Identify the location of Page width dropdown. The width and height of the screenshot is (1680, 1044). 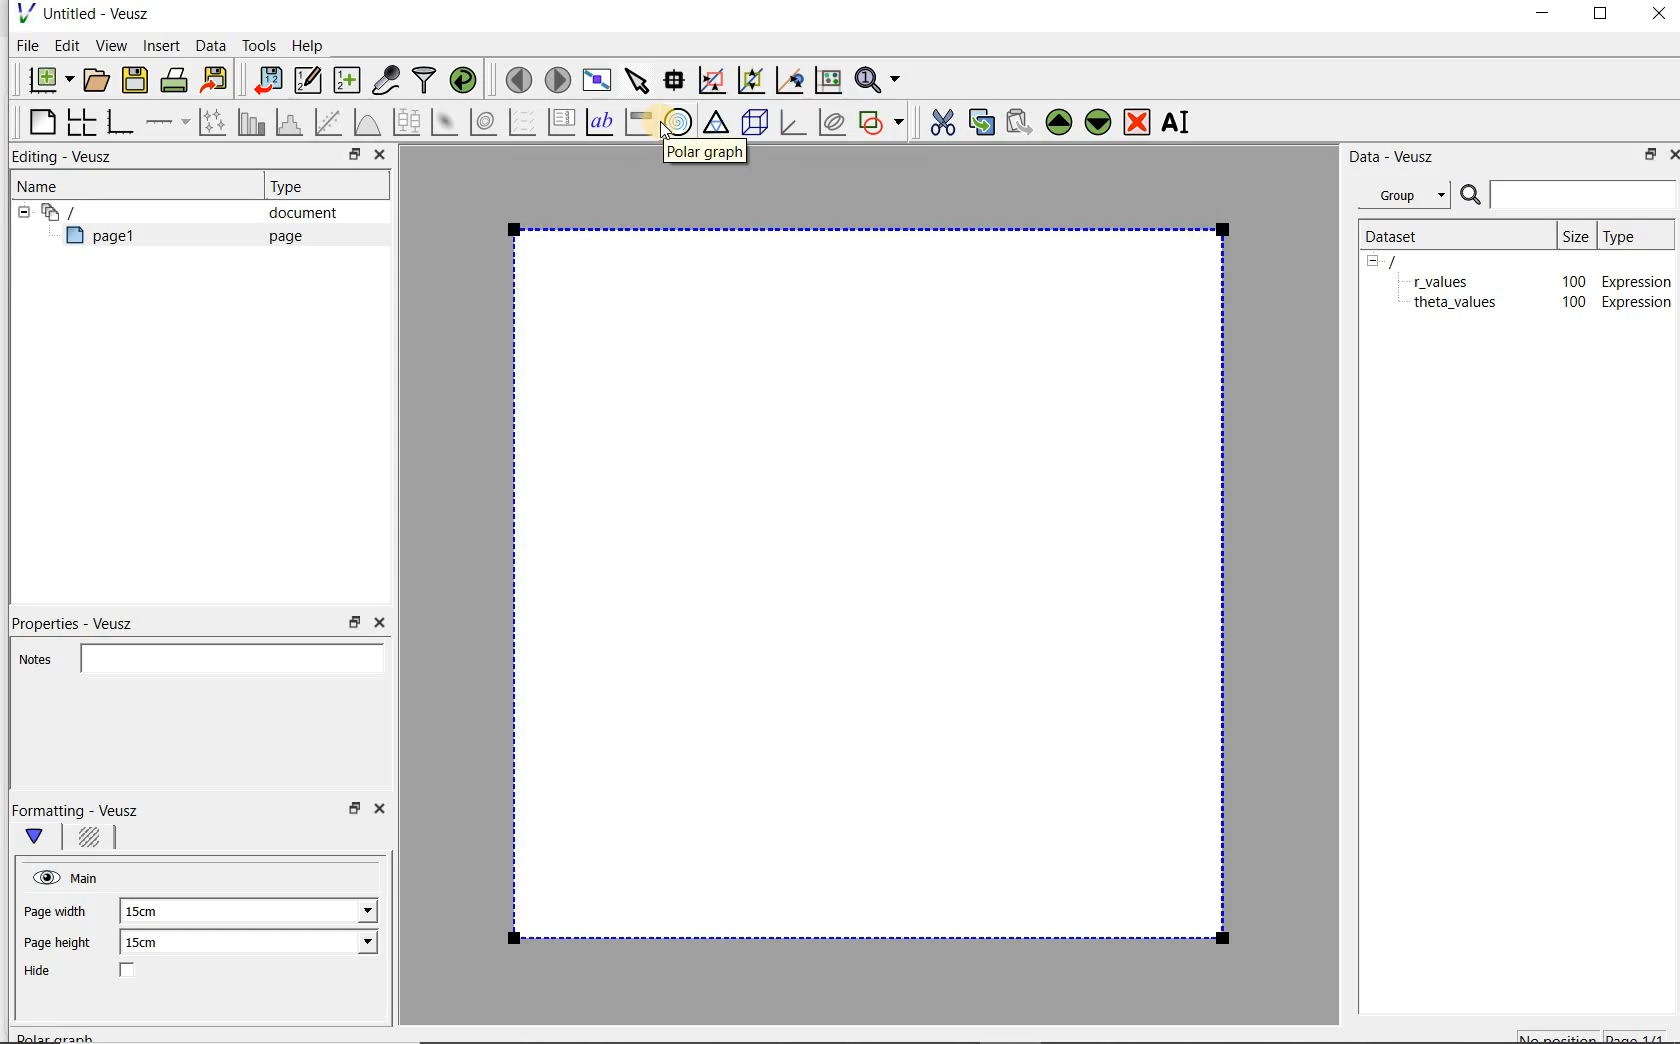
(345, 911).